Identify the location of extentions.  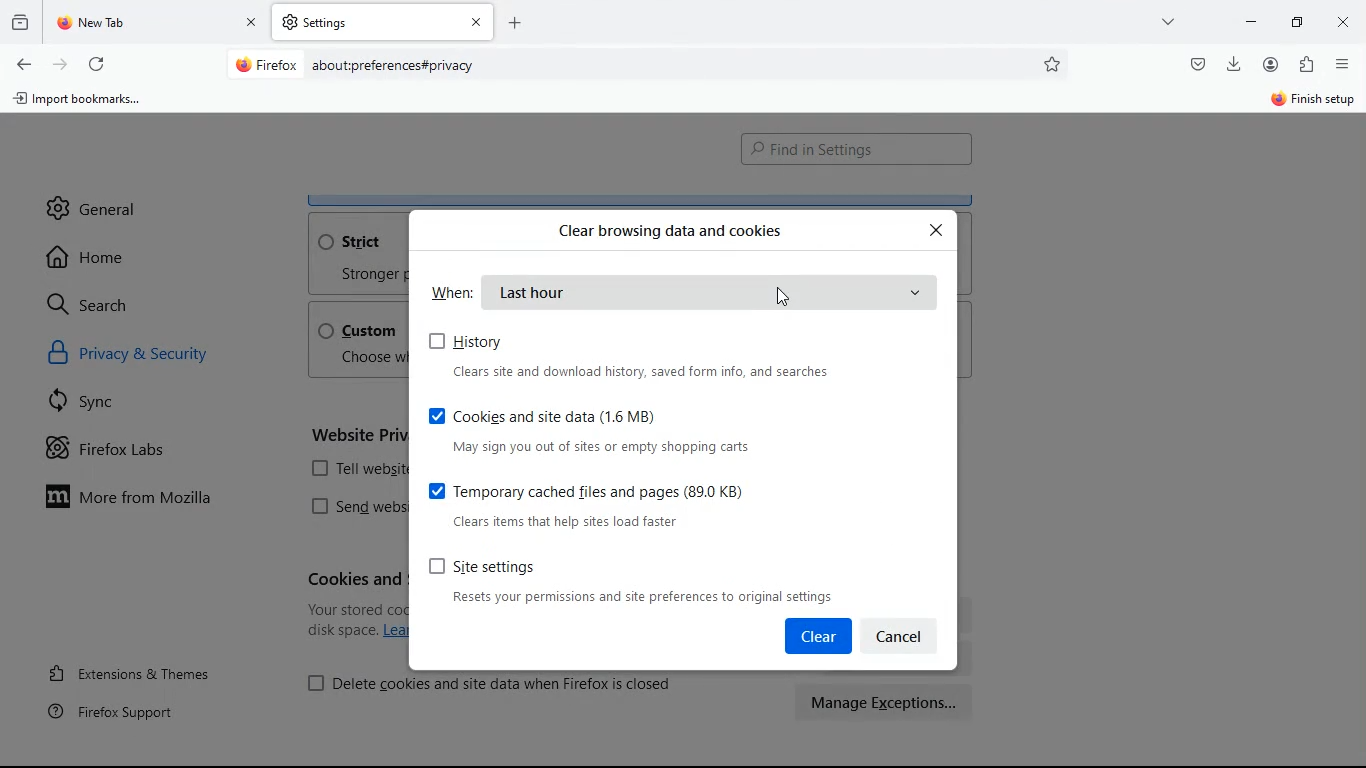
(1306, 66).